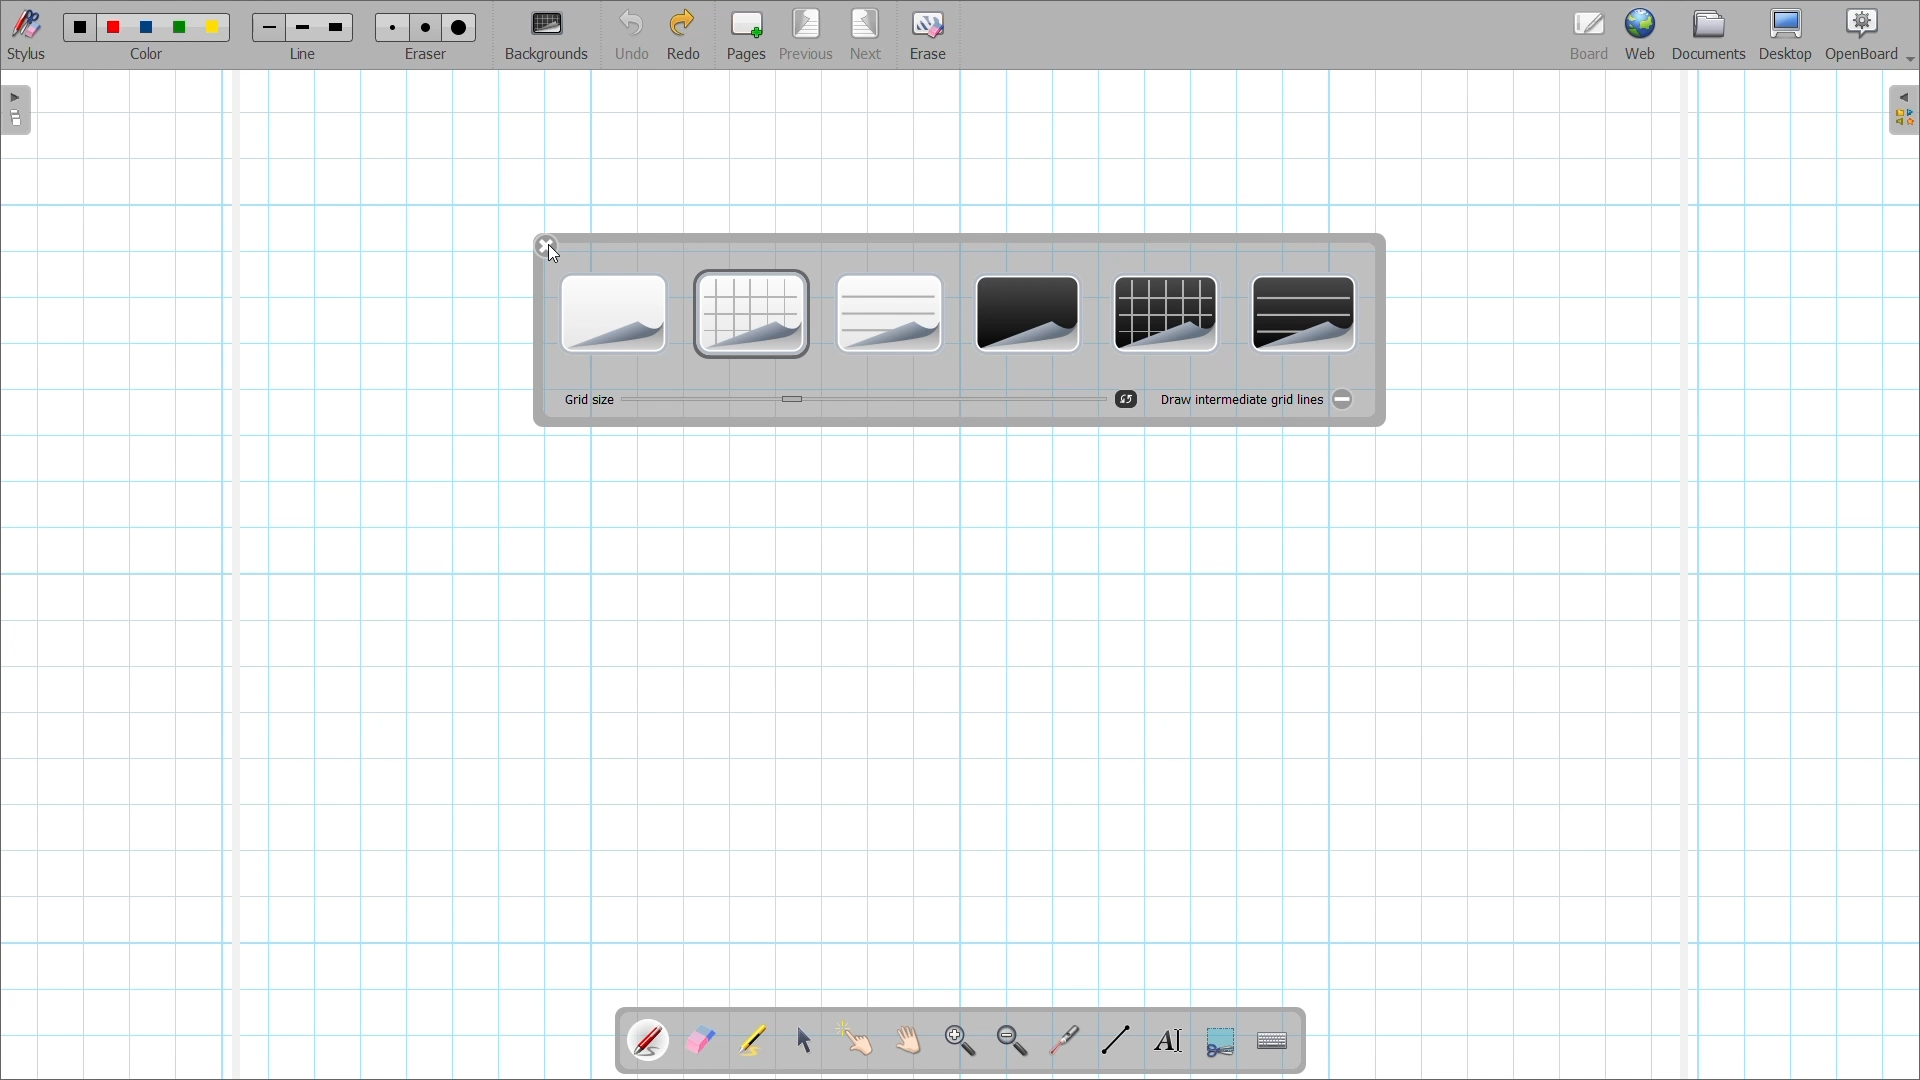 This screenshot has width=1920, height=1080. What do you see at coordinates (1221, 1042) in the screenshot?
I see `Capture part of the screen` at bounding box center [1221, 1042].